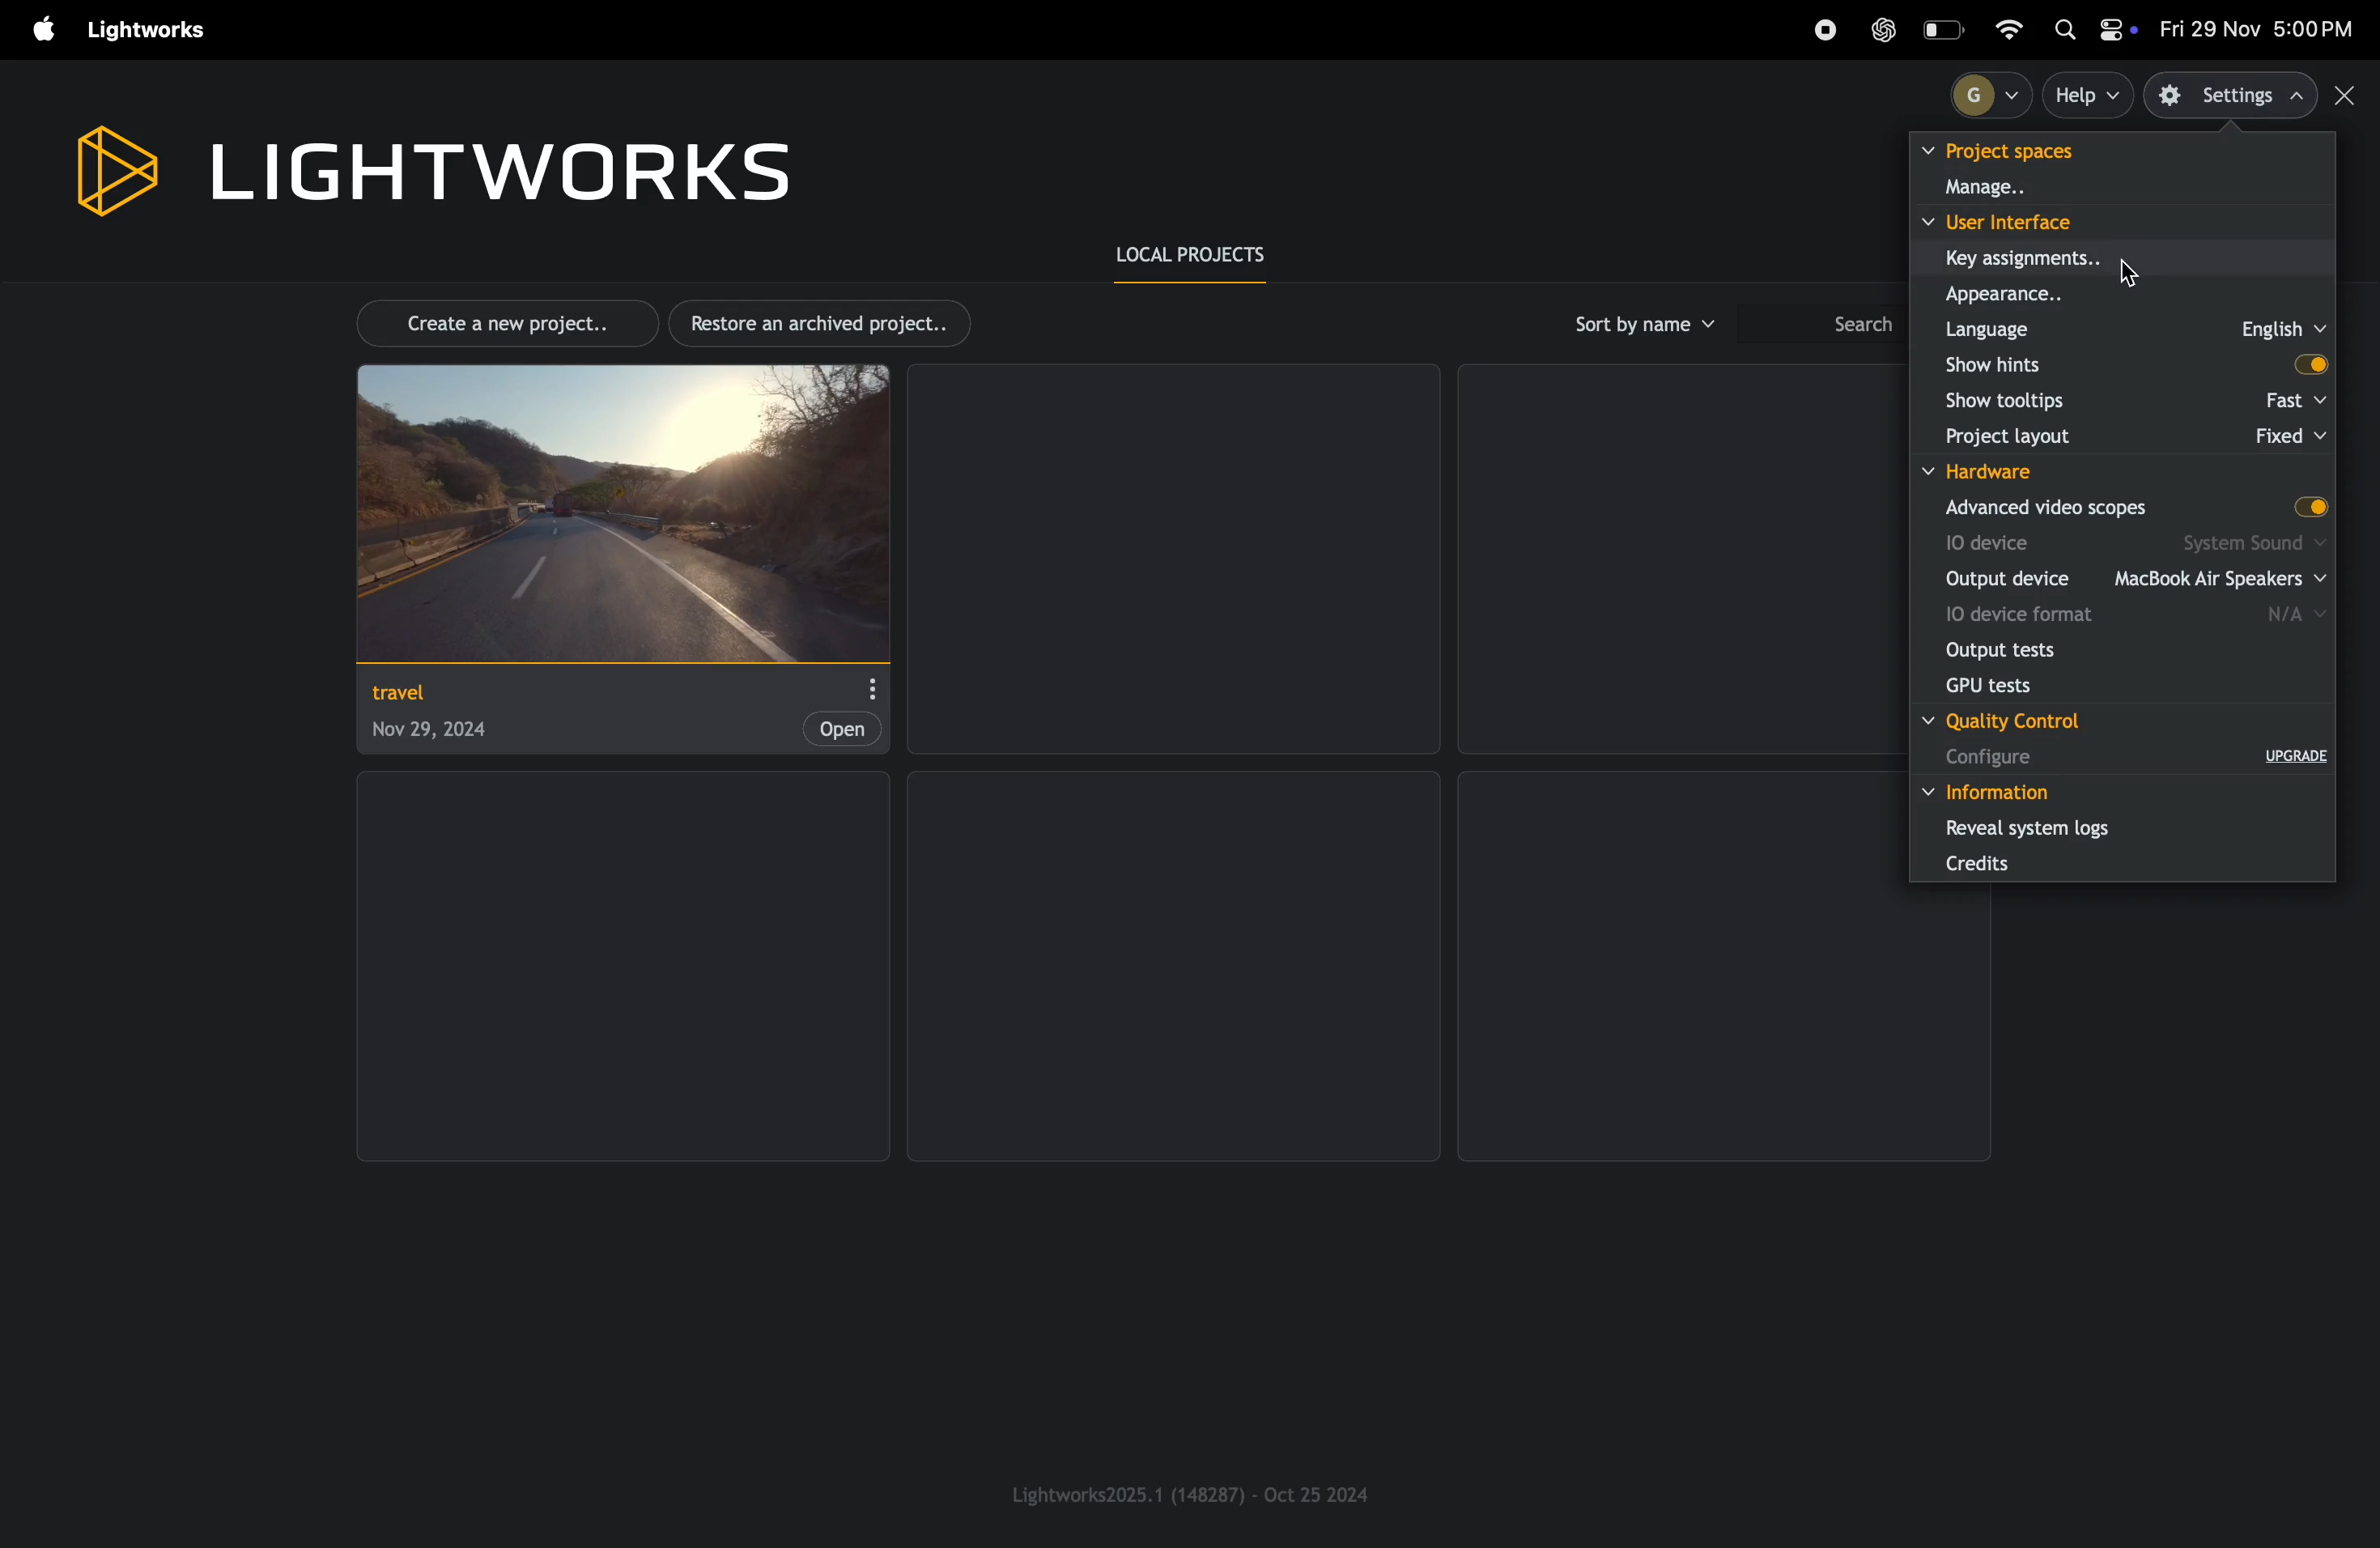 Image resolution: width=2380 pixels, height=1548 pixels. Describe the element at coordinates (1641, 324) in the screenshot. I see `sort by name` at that location.